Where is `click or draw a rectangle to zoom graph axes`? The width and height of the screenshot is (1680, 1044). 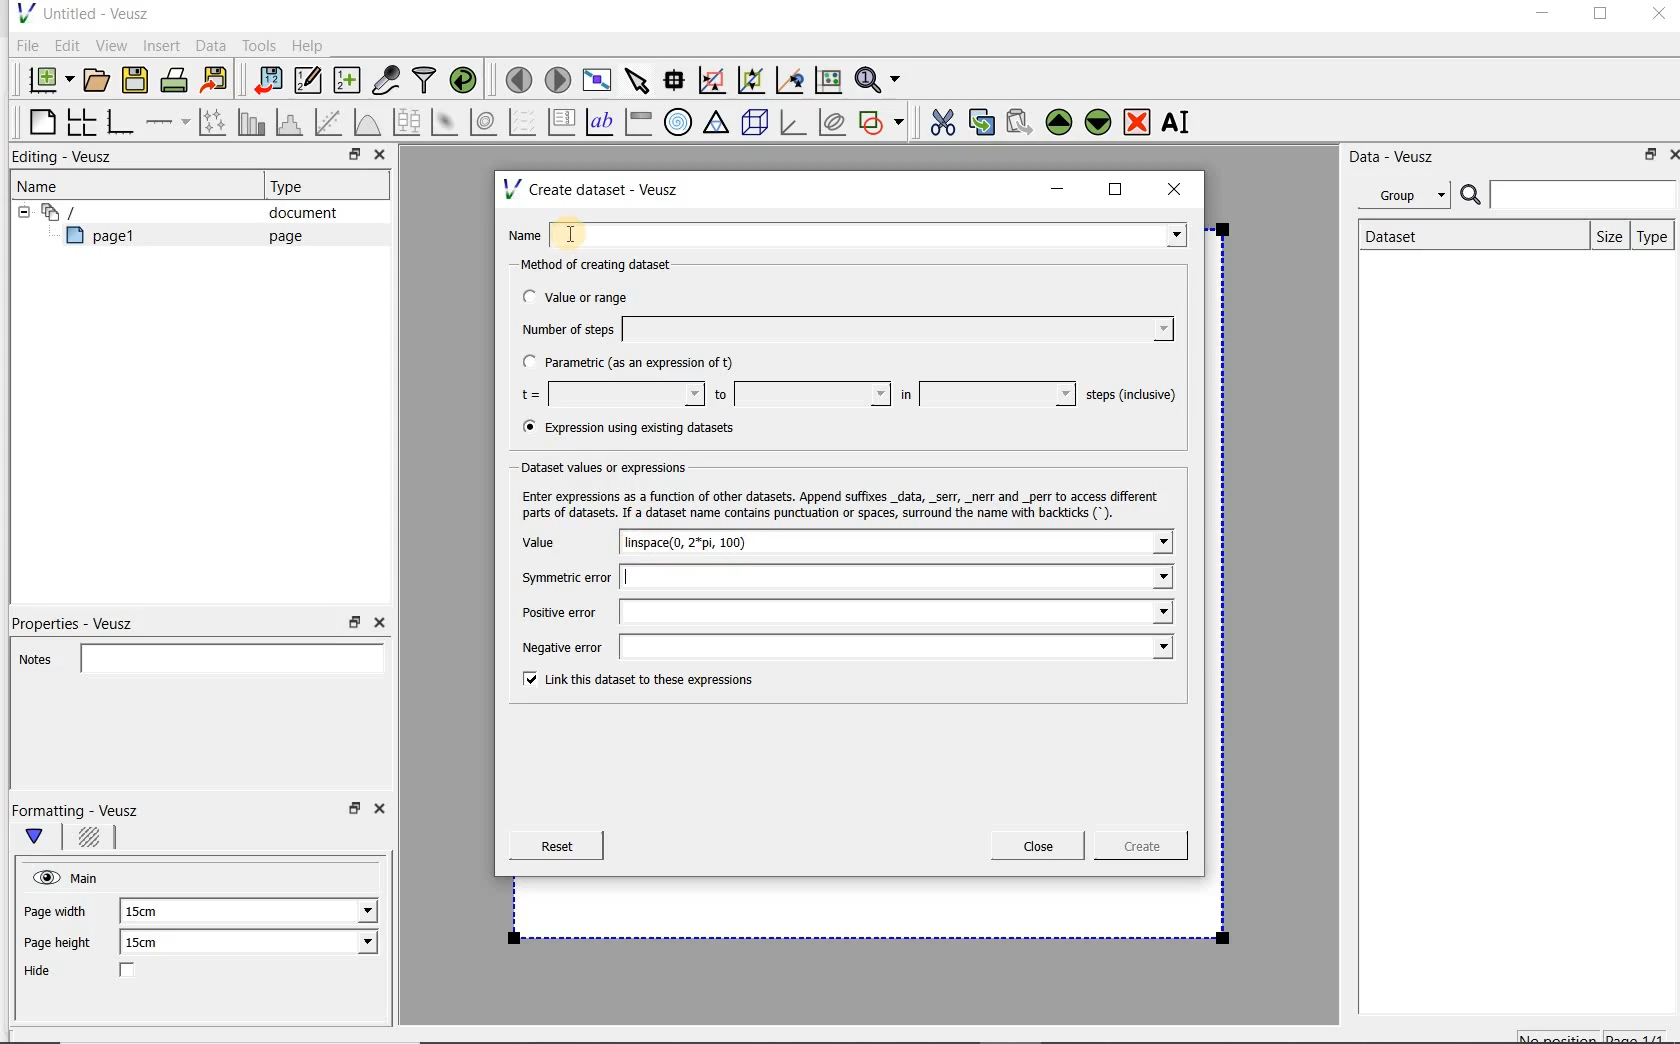 click or draw a rectangle to zoom graph axes is located at coordinates (716, 81).